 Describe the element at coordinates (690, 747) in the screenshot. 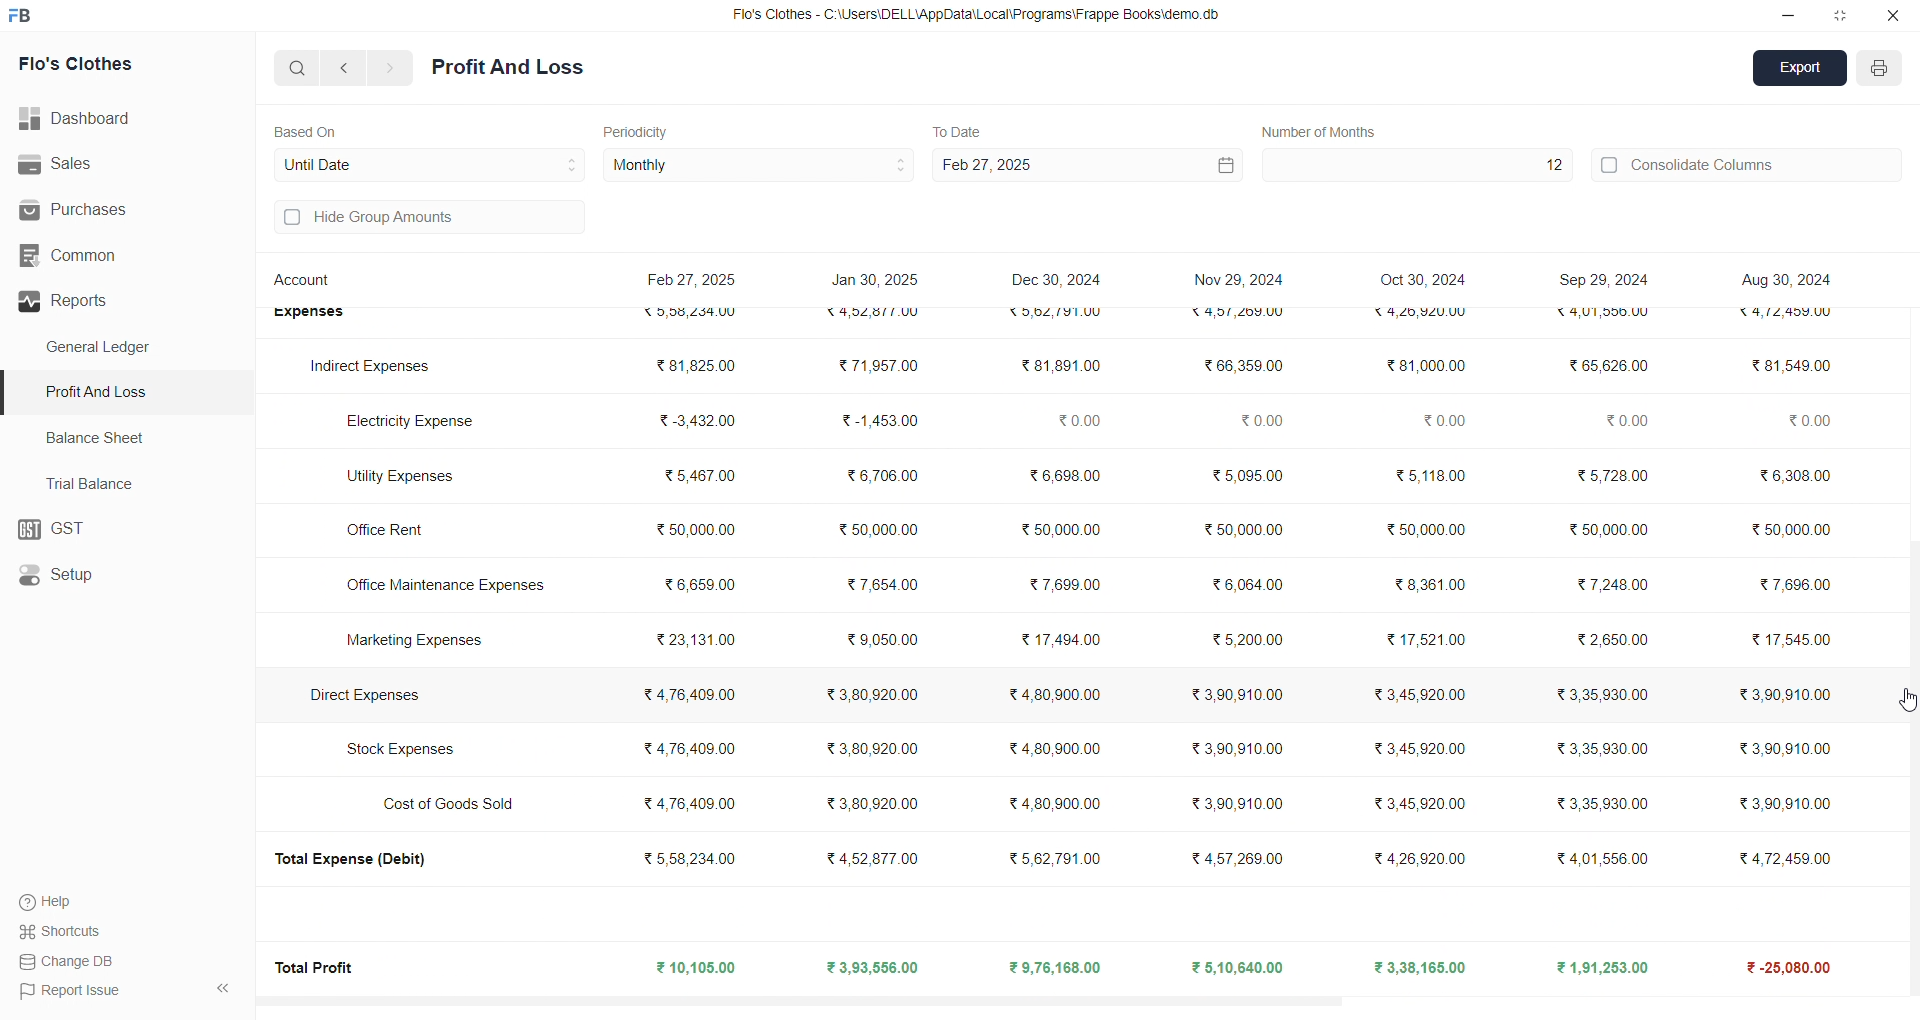

I see `₹4,76,409.00` at that location.